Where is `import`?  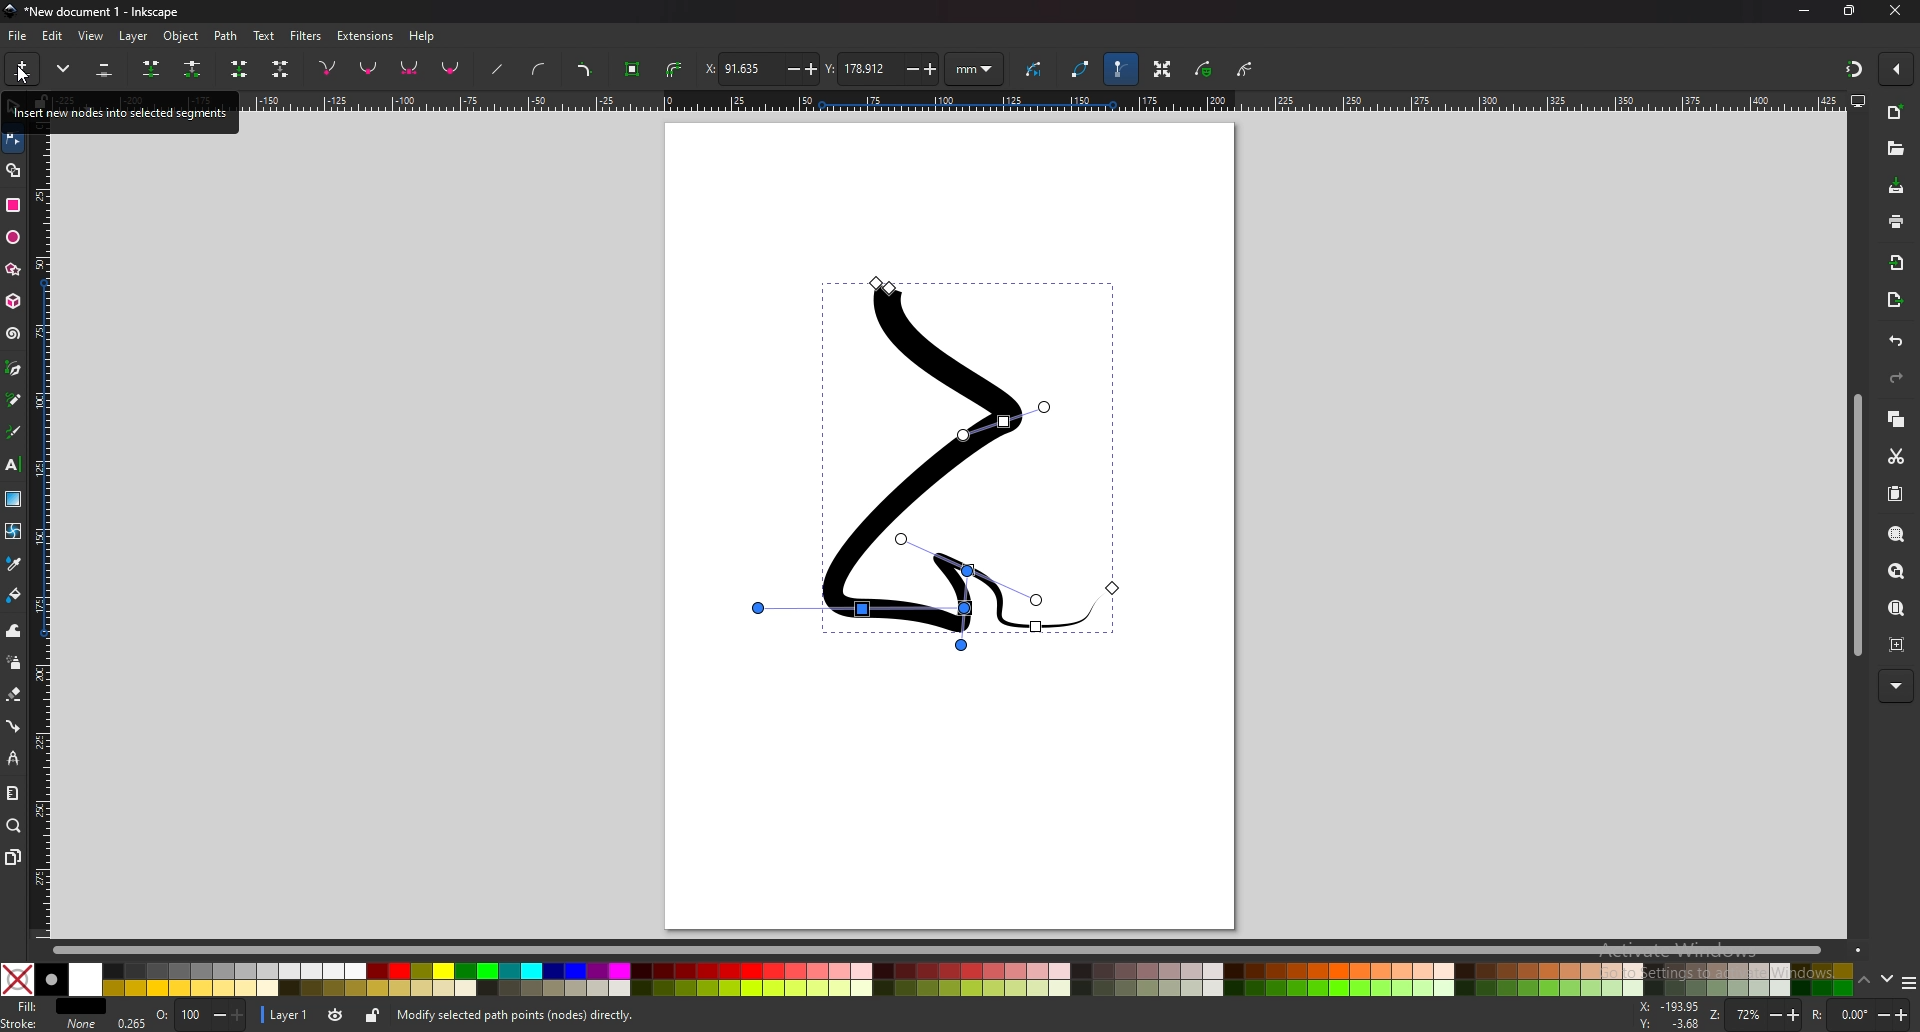 import is located at coordinates (1897, 262).